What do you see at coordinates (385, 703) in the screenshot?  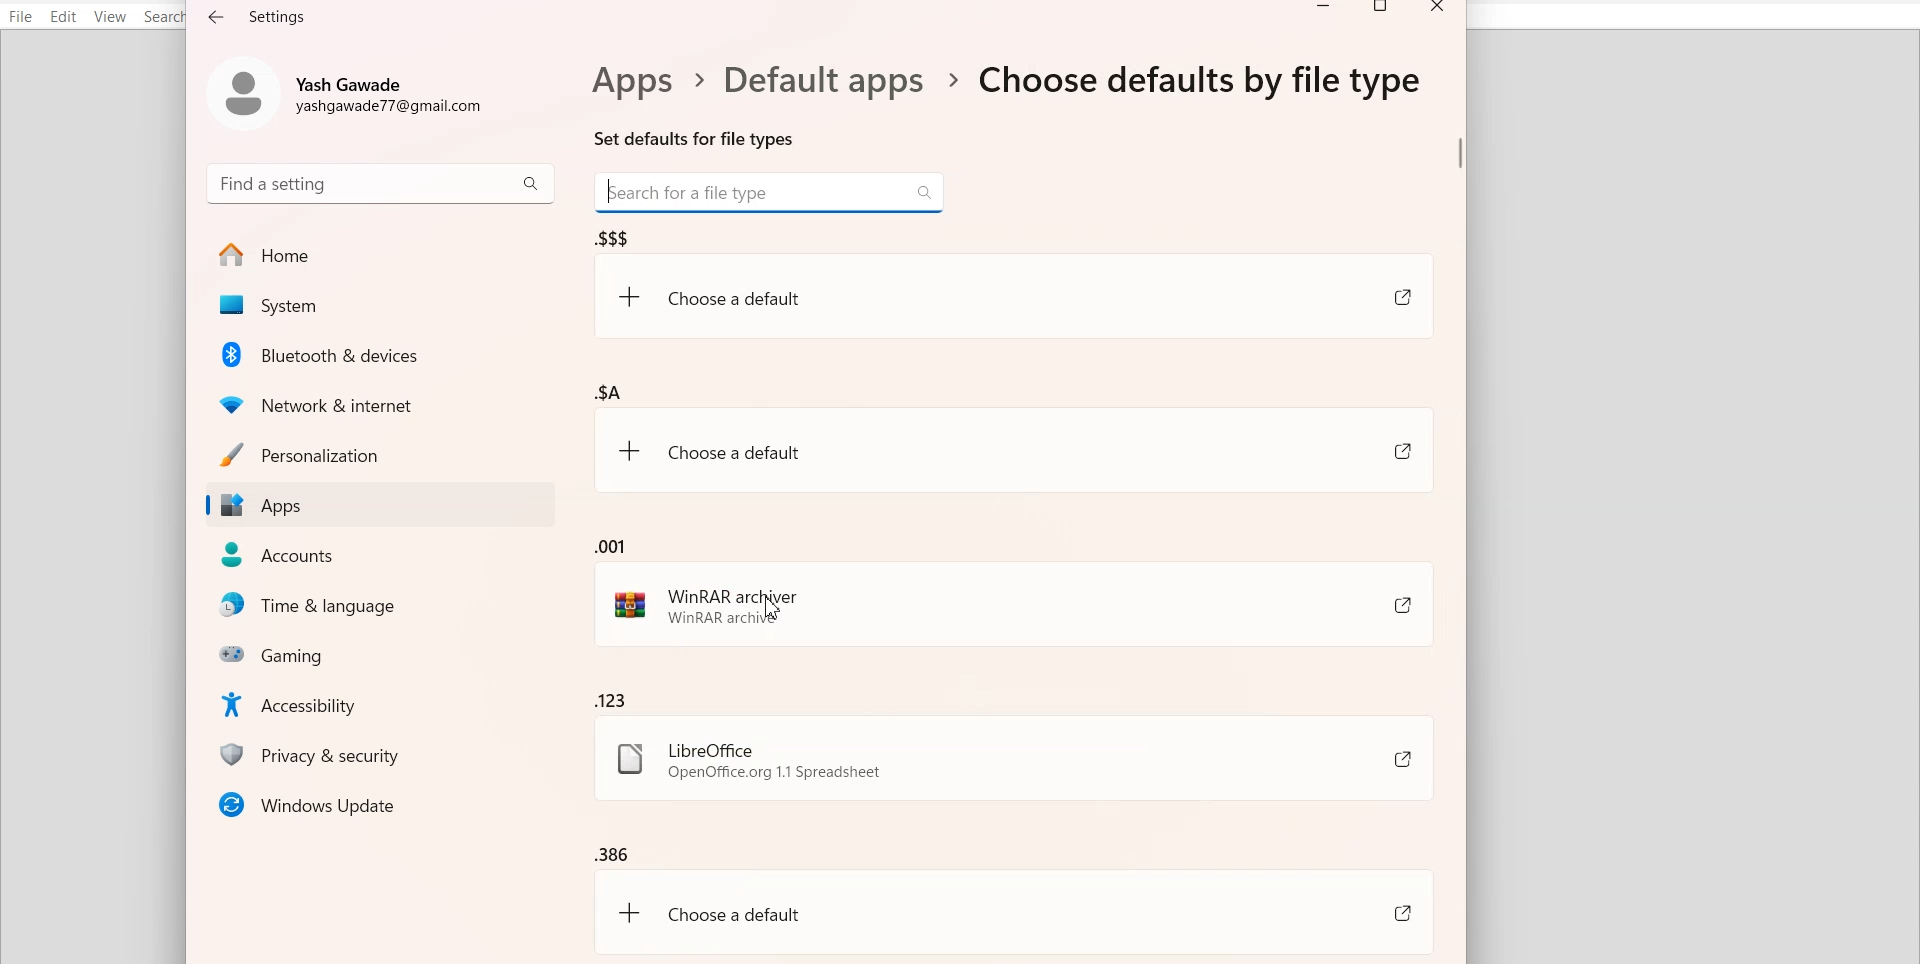 I see `Accessibility` at bounding box center [385, 703].